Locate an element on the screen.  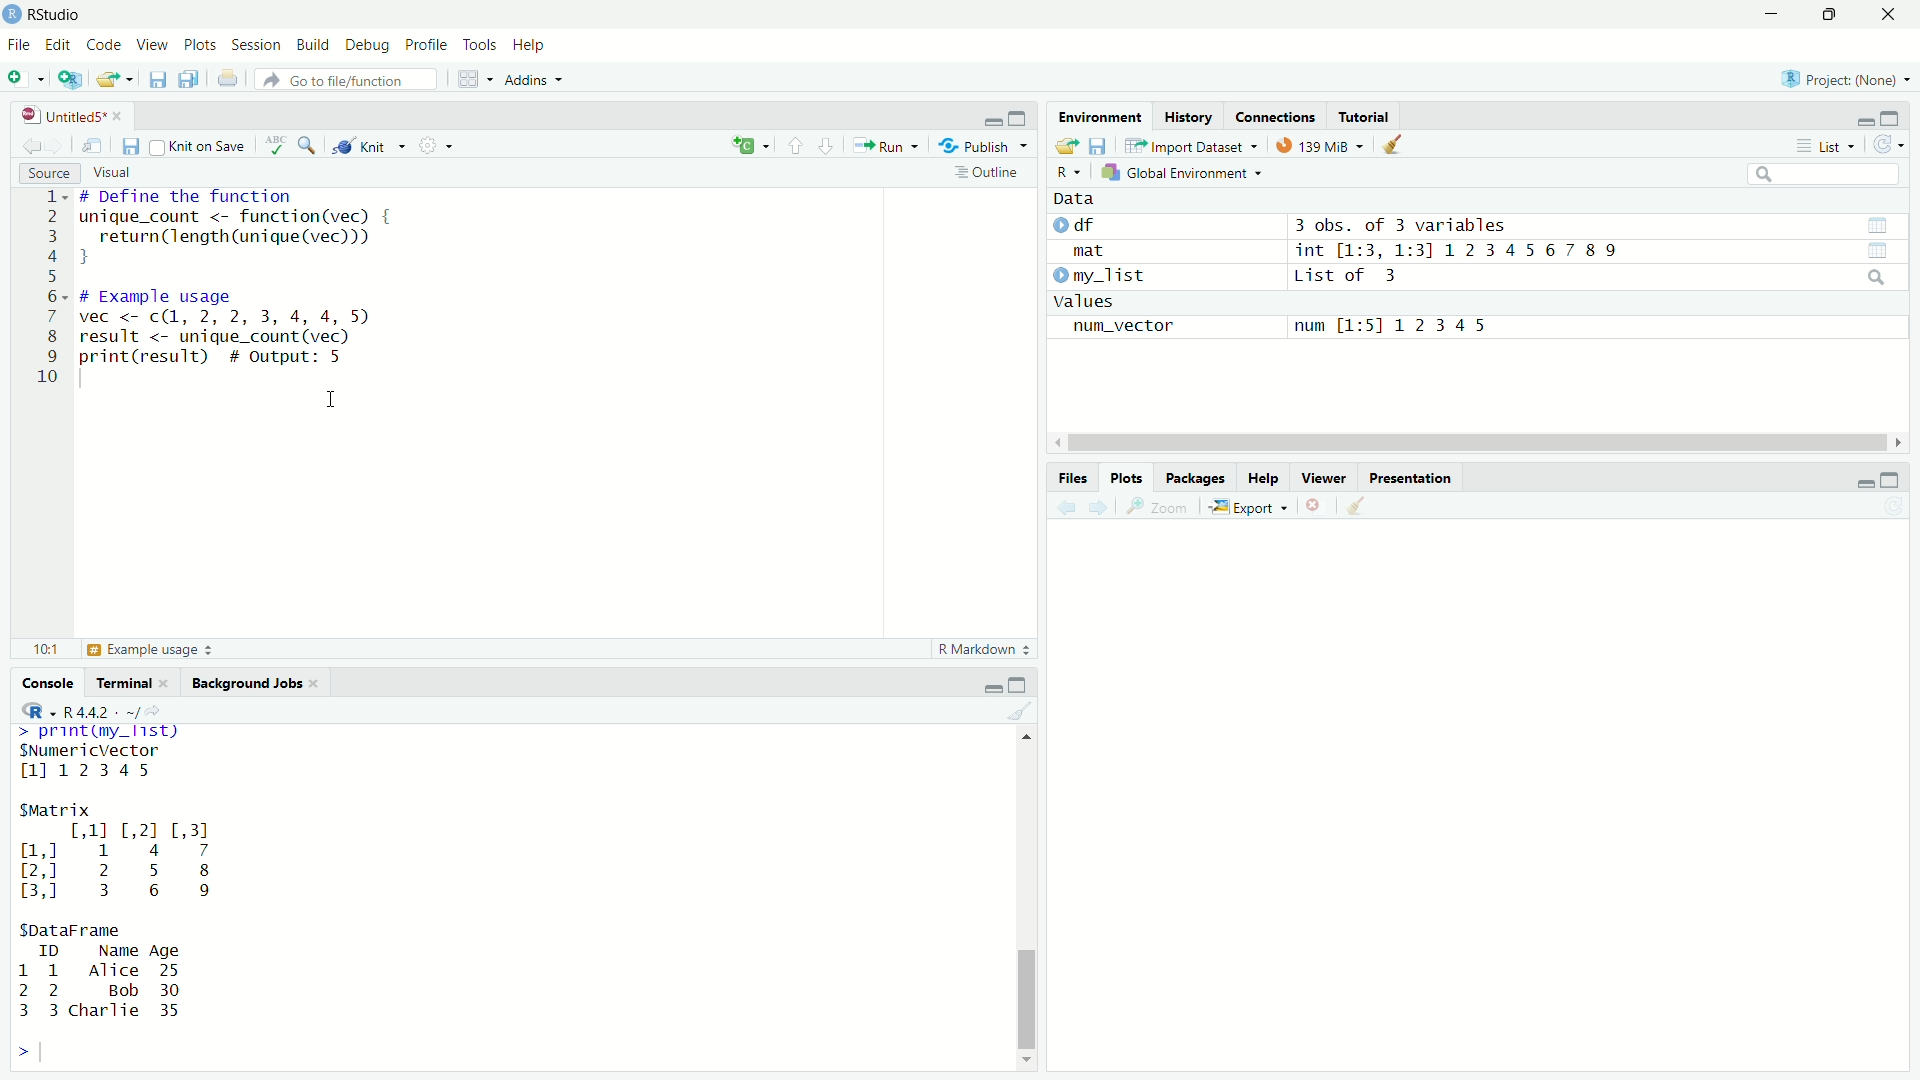
back is located at coordinates (34, 145).